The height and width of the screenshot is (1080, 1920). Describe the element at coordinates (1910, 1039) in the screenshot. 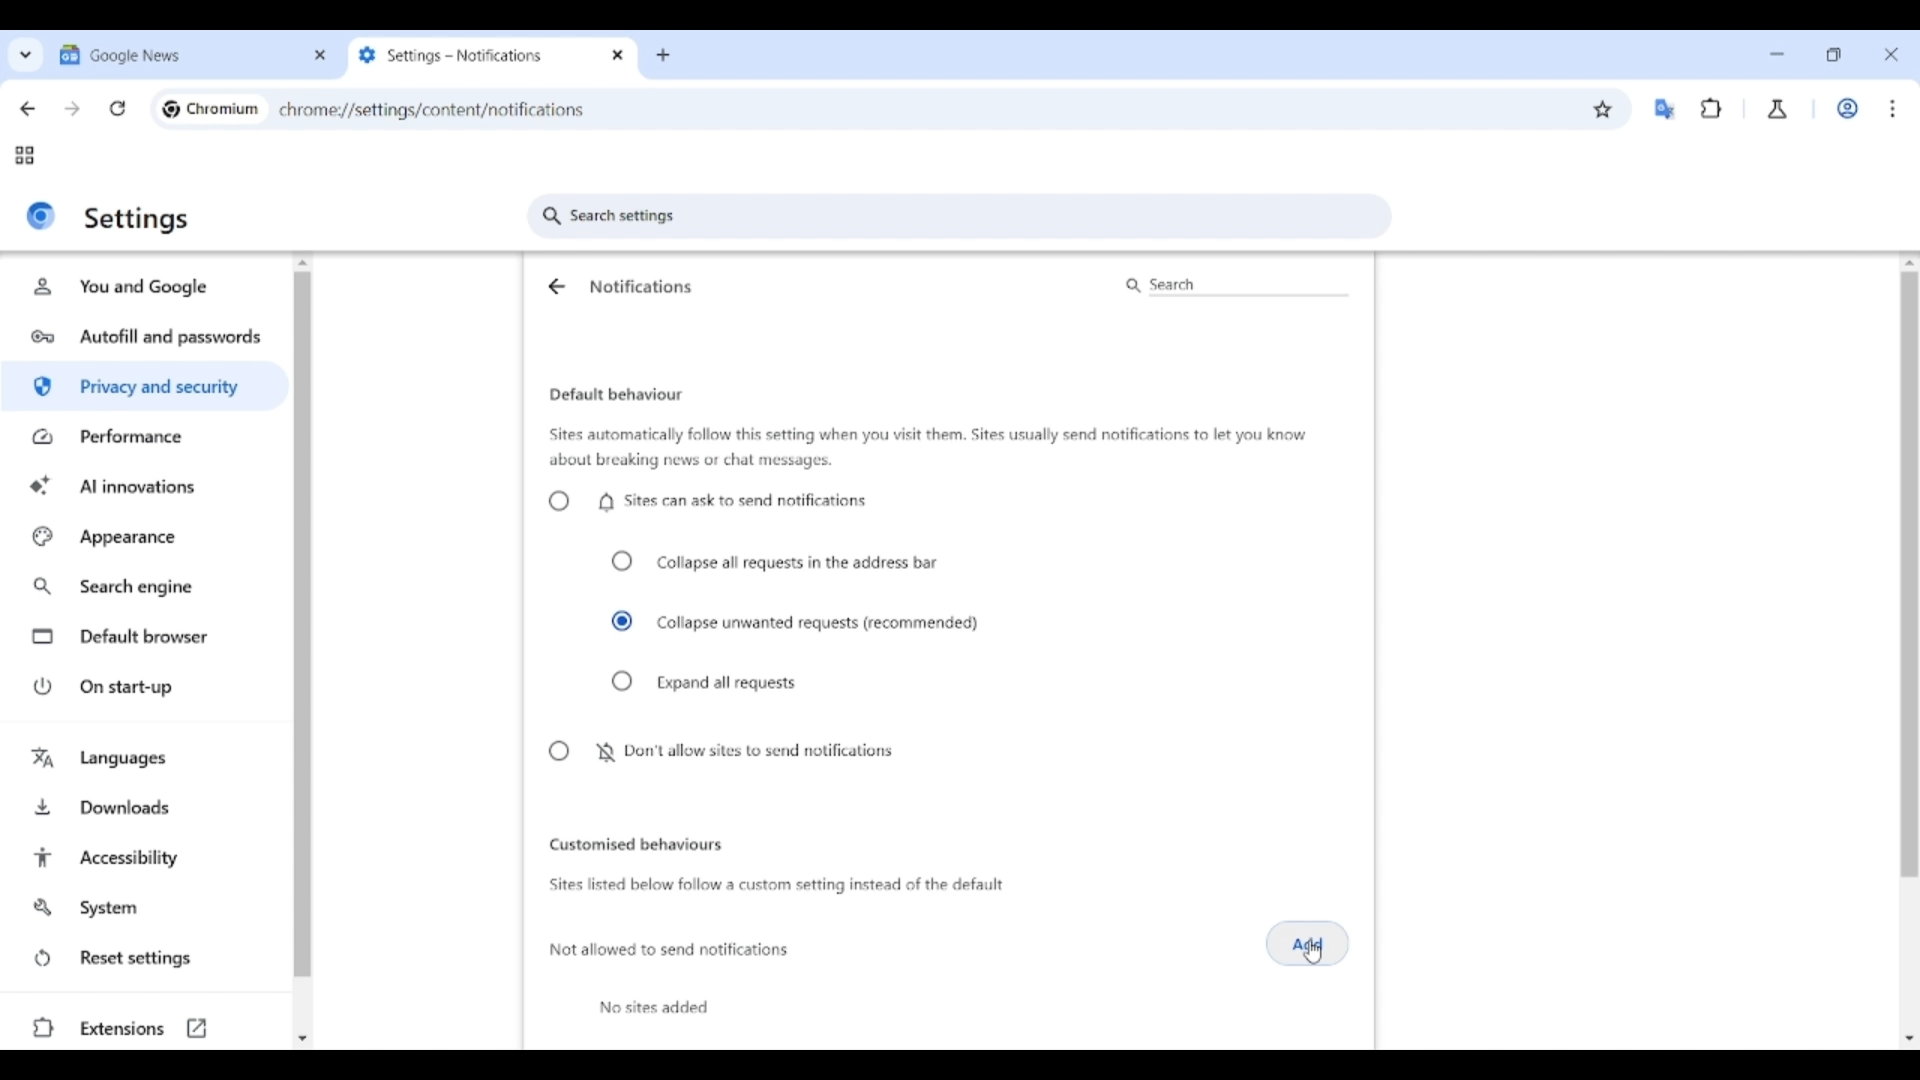

I see `Quick slide to bottom` at that location.